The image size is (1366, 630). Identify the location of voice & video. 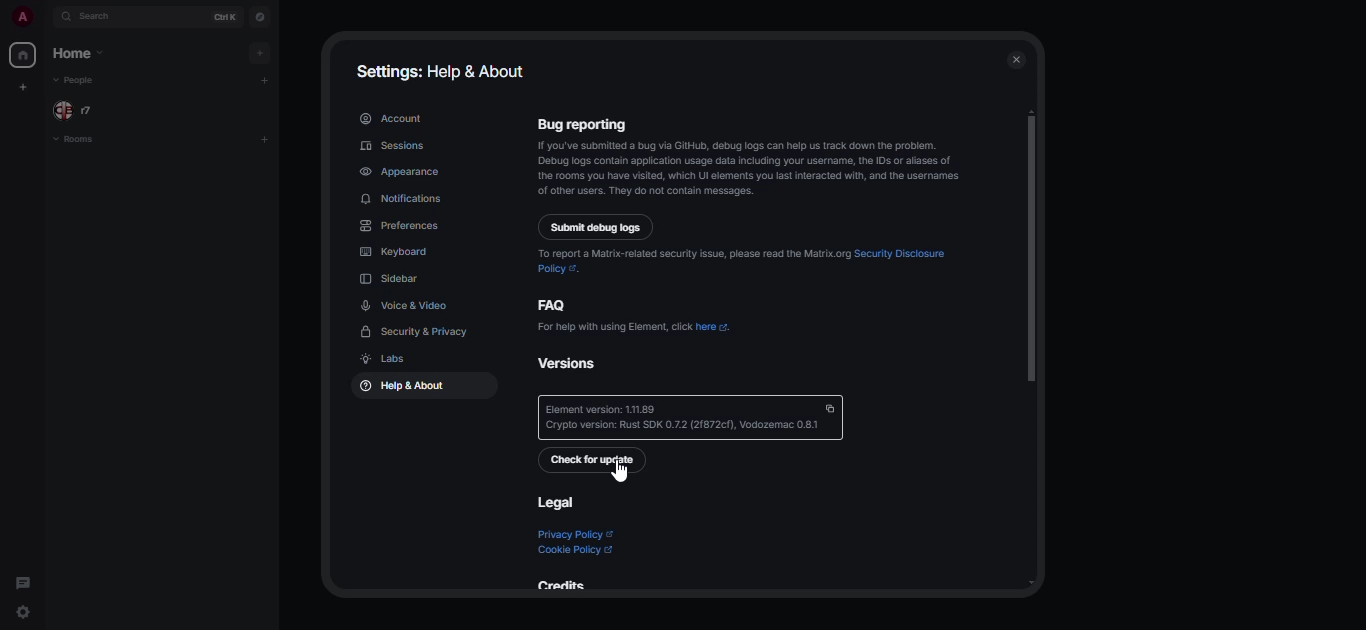
(409, 305).